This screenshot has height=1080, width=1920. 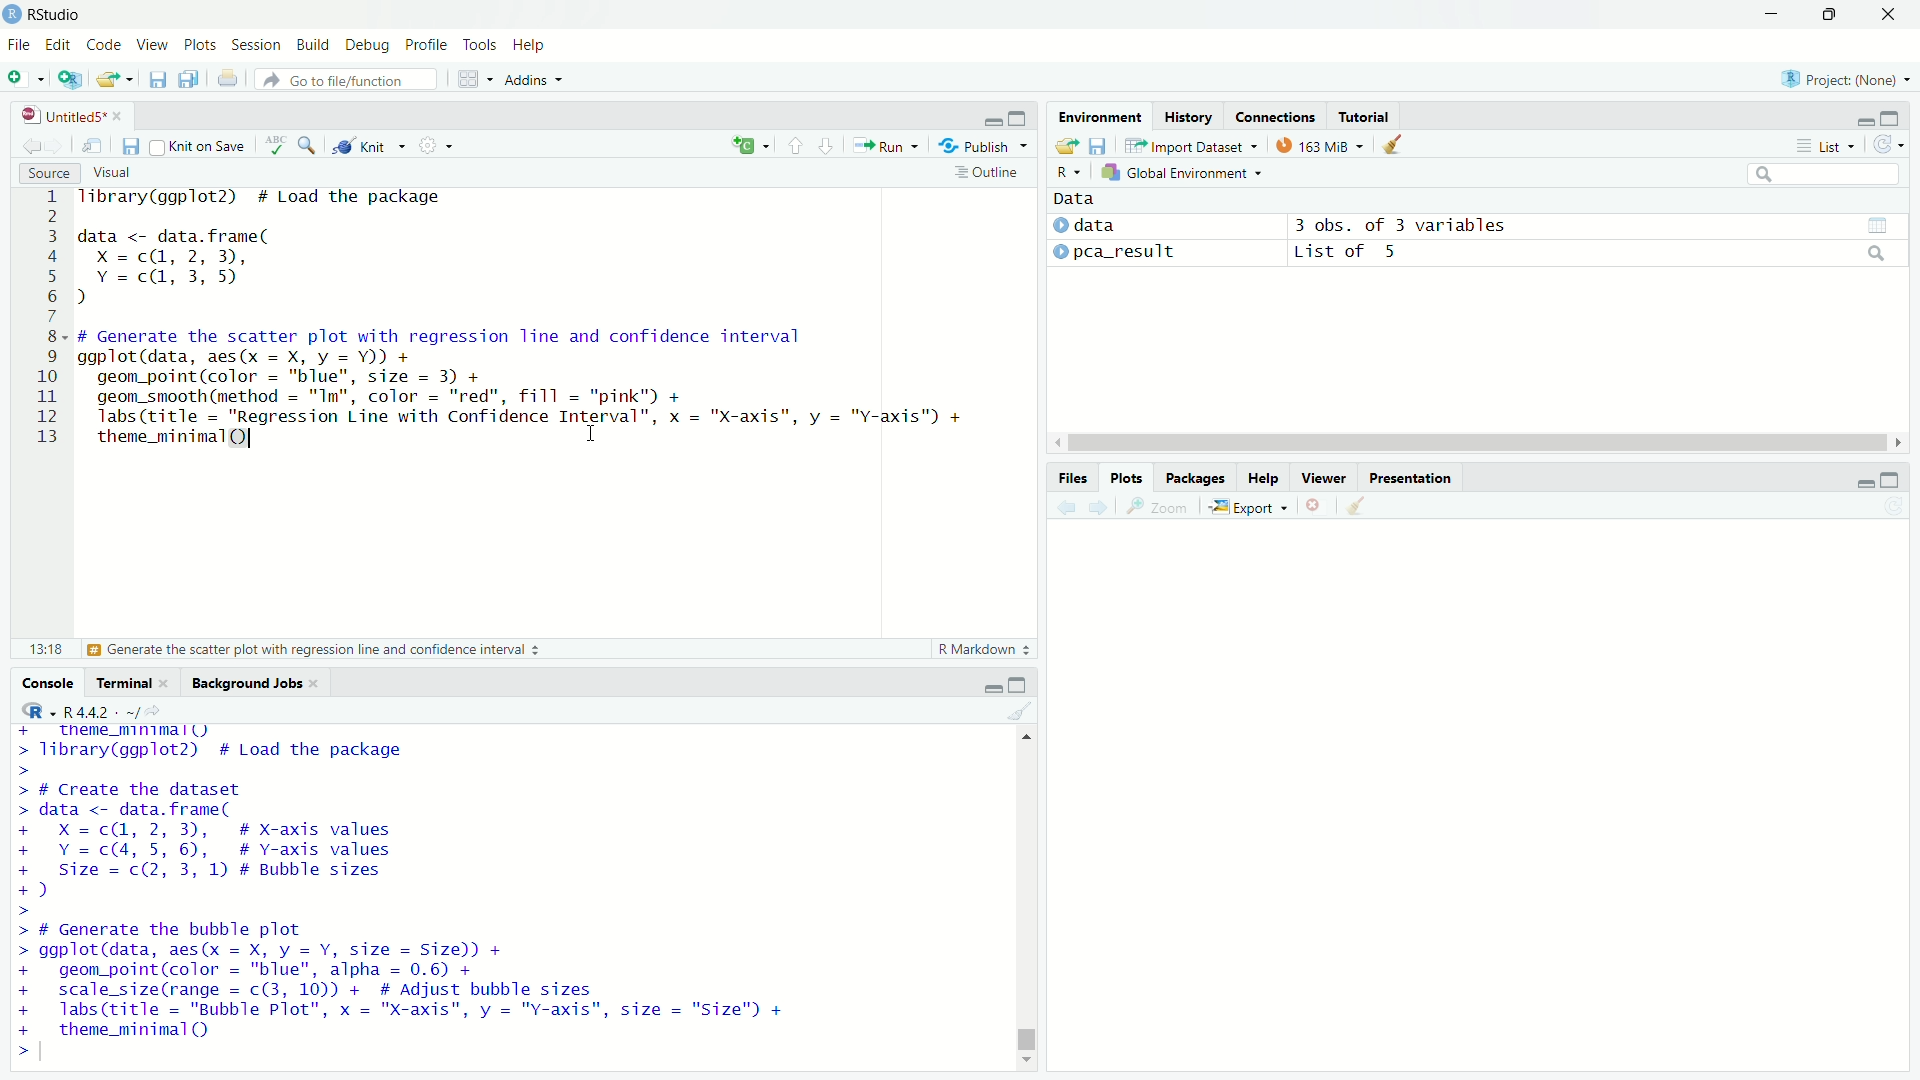 What do you see at coordinates (307, 145) in the screenshot?
I see `Find/Replace` at bounding box center [307, 145].